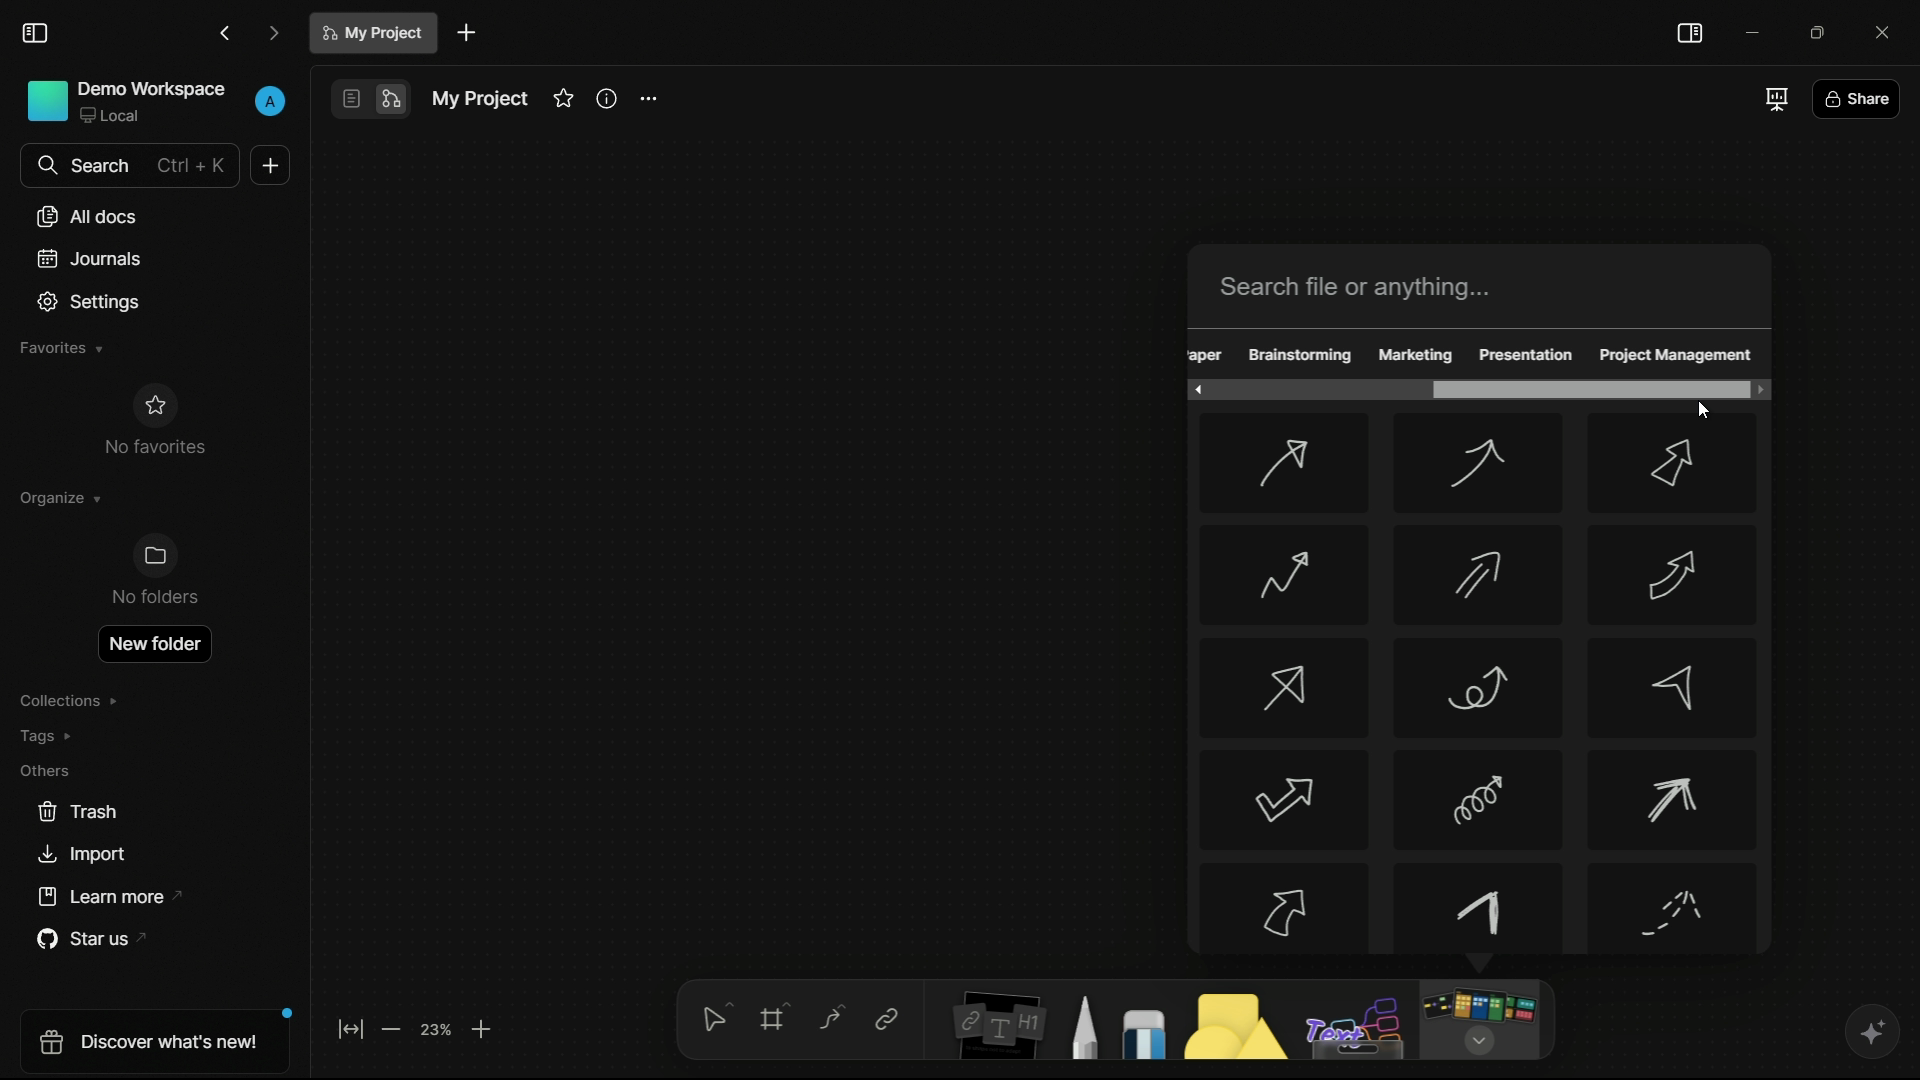 This screenshot has width=1920, height=1080. What do you see at coordinates (1478, 1021) in the screenshot?
I see `more tools` at bounding box center [1478, 1021].